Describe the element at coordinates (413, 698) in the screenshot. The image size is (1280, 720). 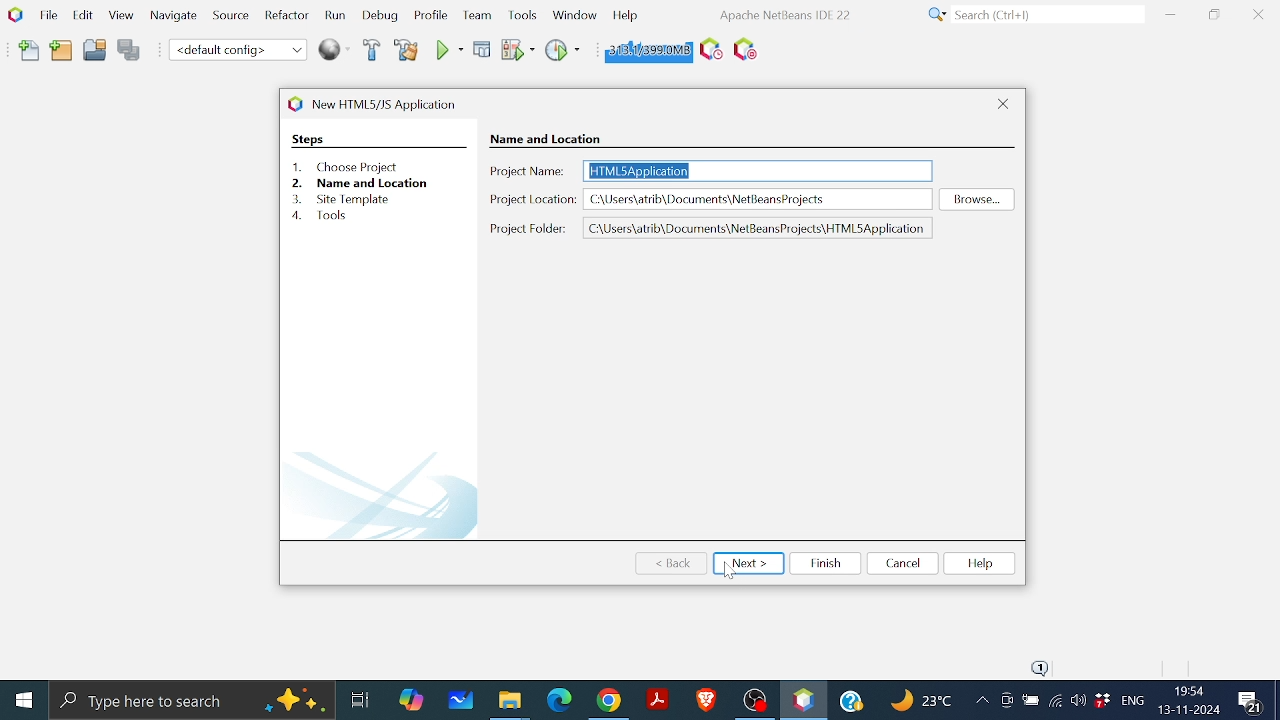
I see `Copilot` at that location.